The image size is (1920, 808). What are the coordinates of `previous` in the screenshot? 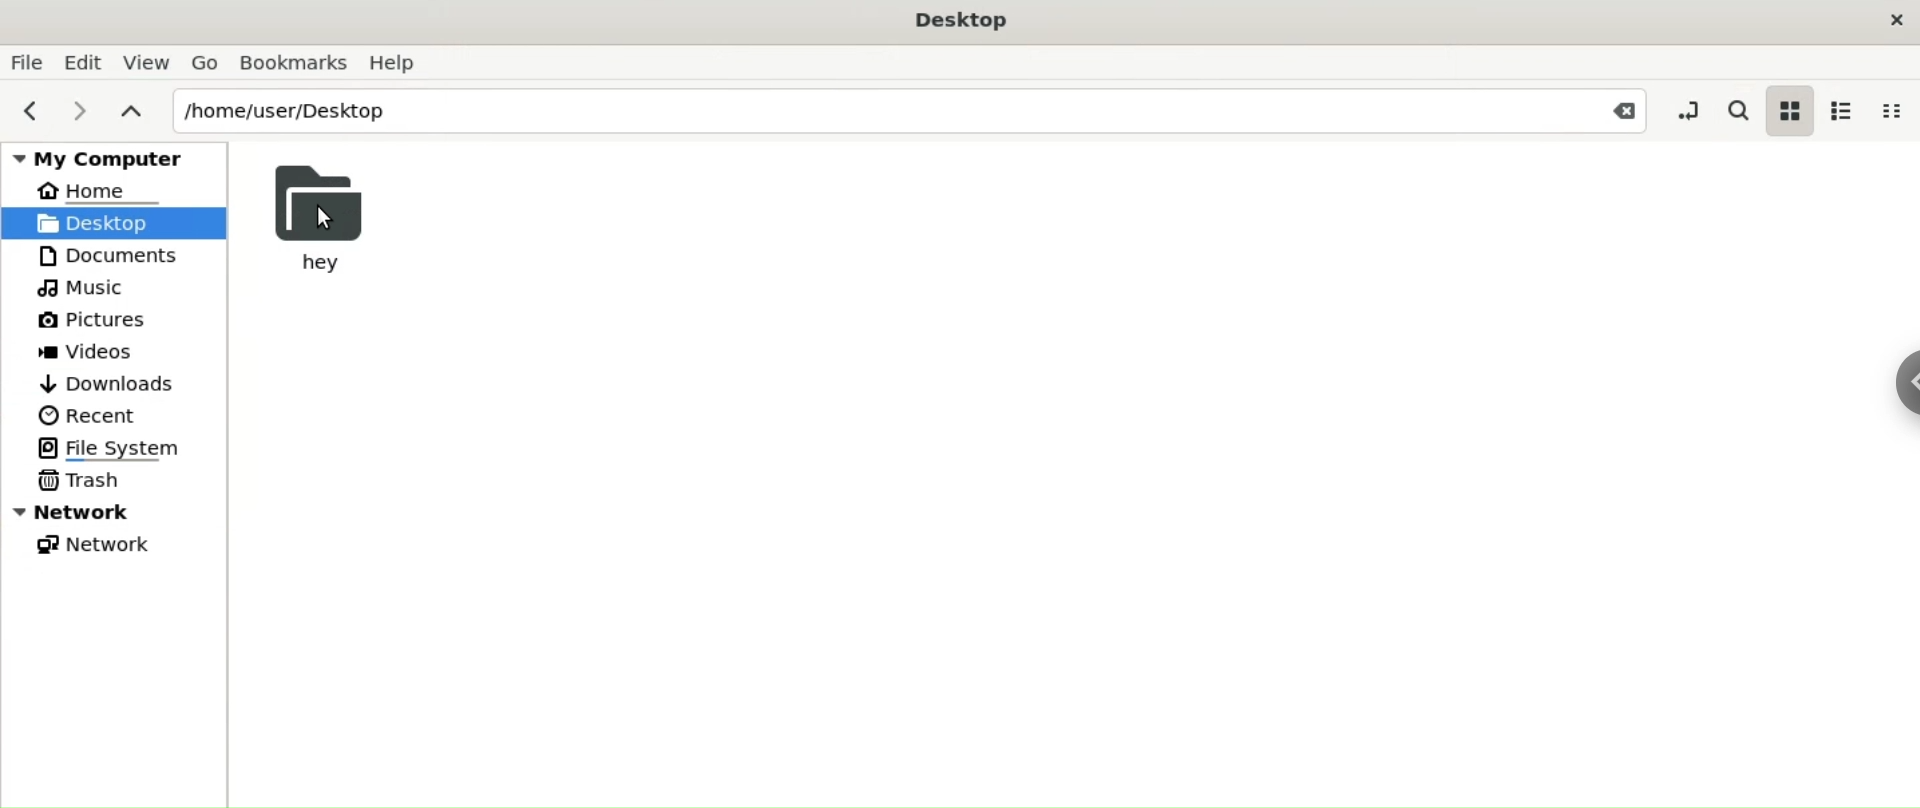 It's located at (30, 110).